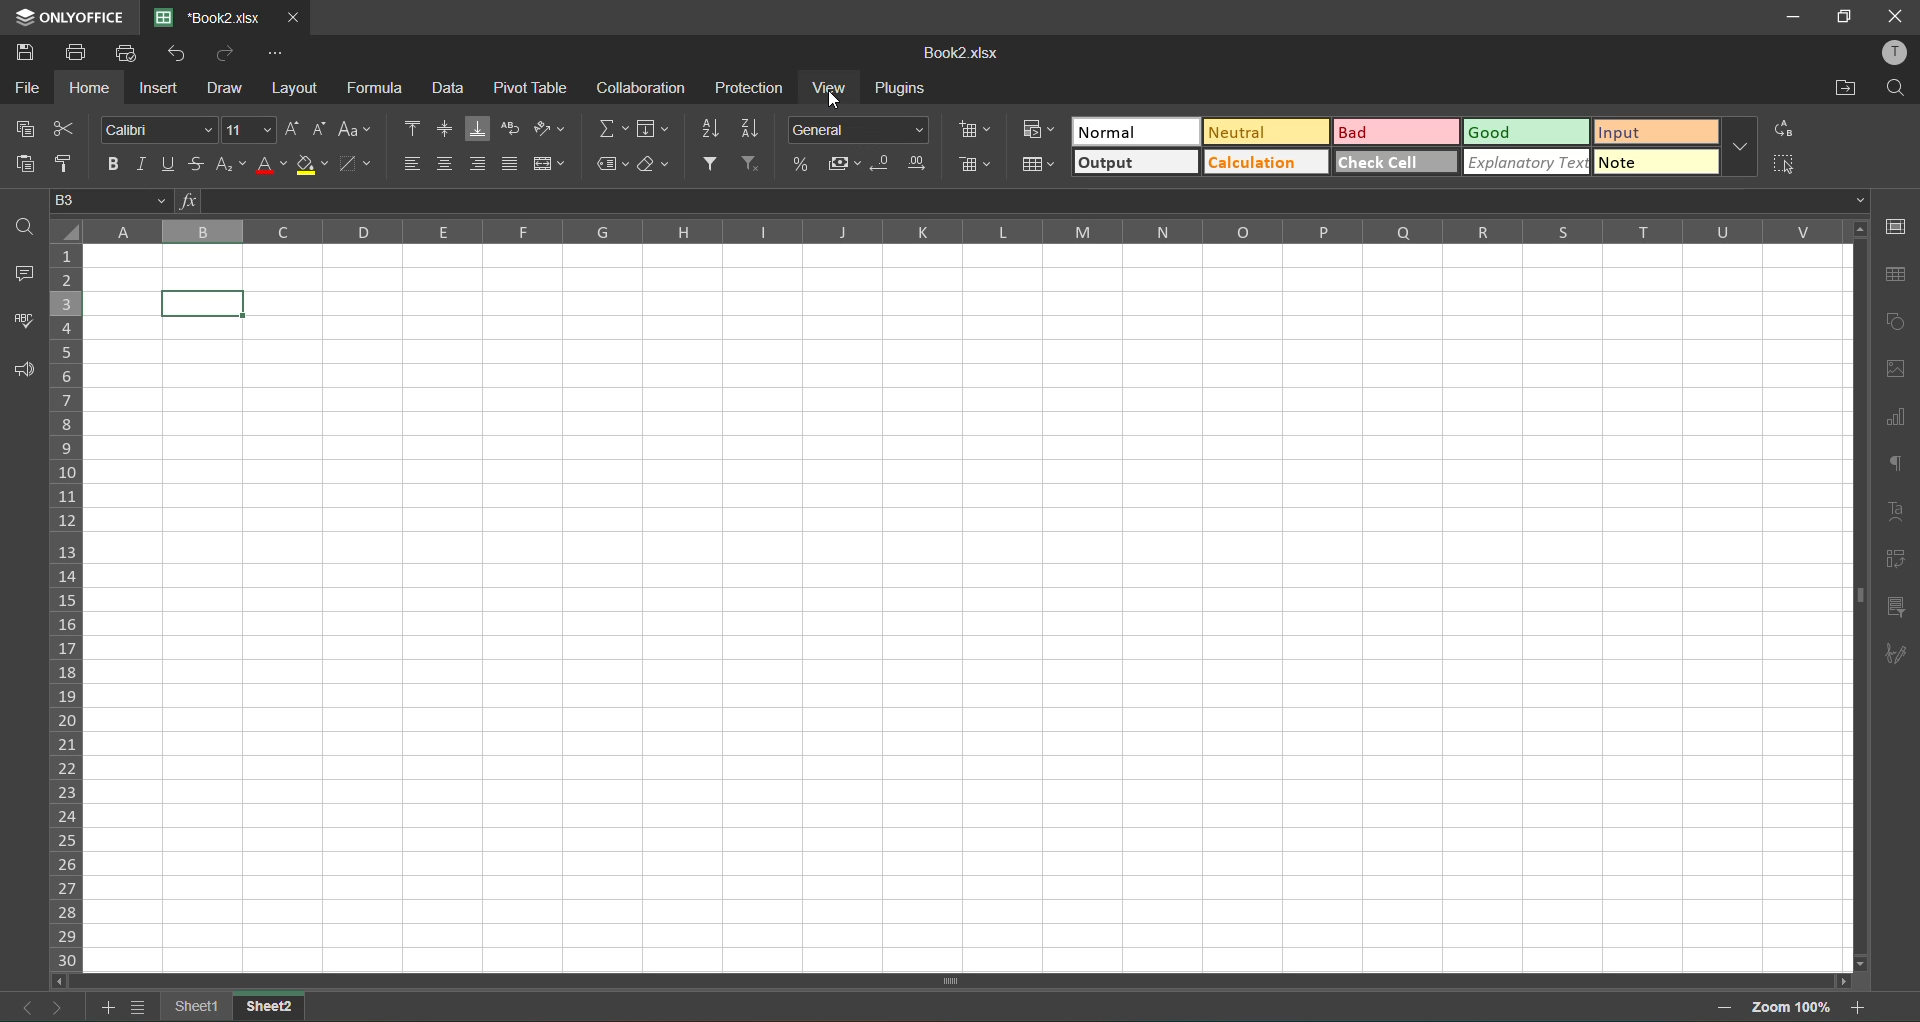  Describe the element at coordinates (142, 164) in the screenshot. I see `italic` at that location.